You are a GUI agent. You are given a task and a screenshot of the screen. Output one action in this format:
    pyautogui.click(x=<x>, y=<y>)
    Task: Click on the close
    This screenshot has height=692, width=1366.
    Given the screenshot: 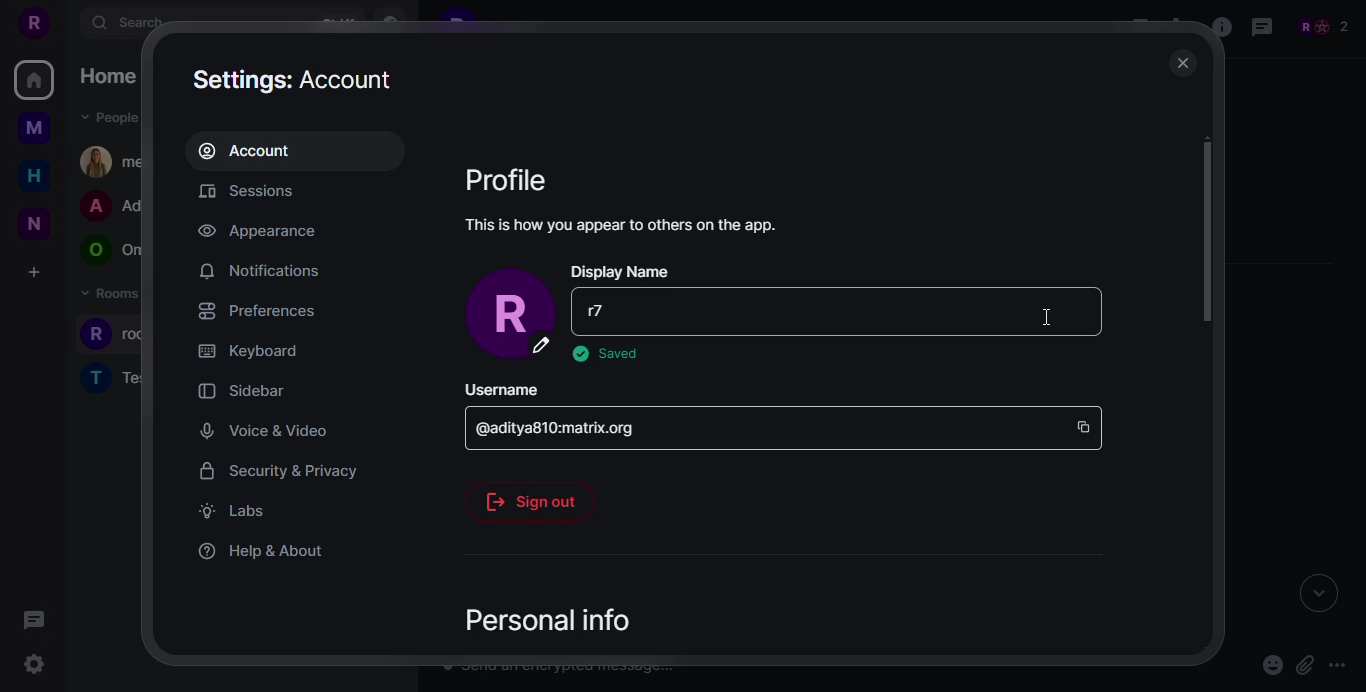 What is the action you would take?
    pyautogui.click(x=1183, y=61)
    